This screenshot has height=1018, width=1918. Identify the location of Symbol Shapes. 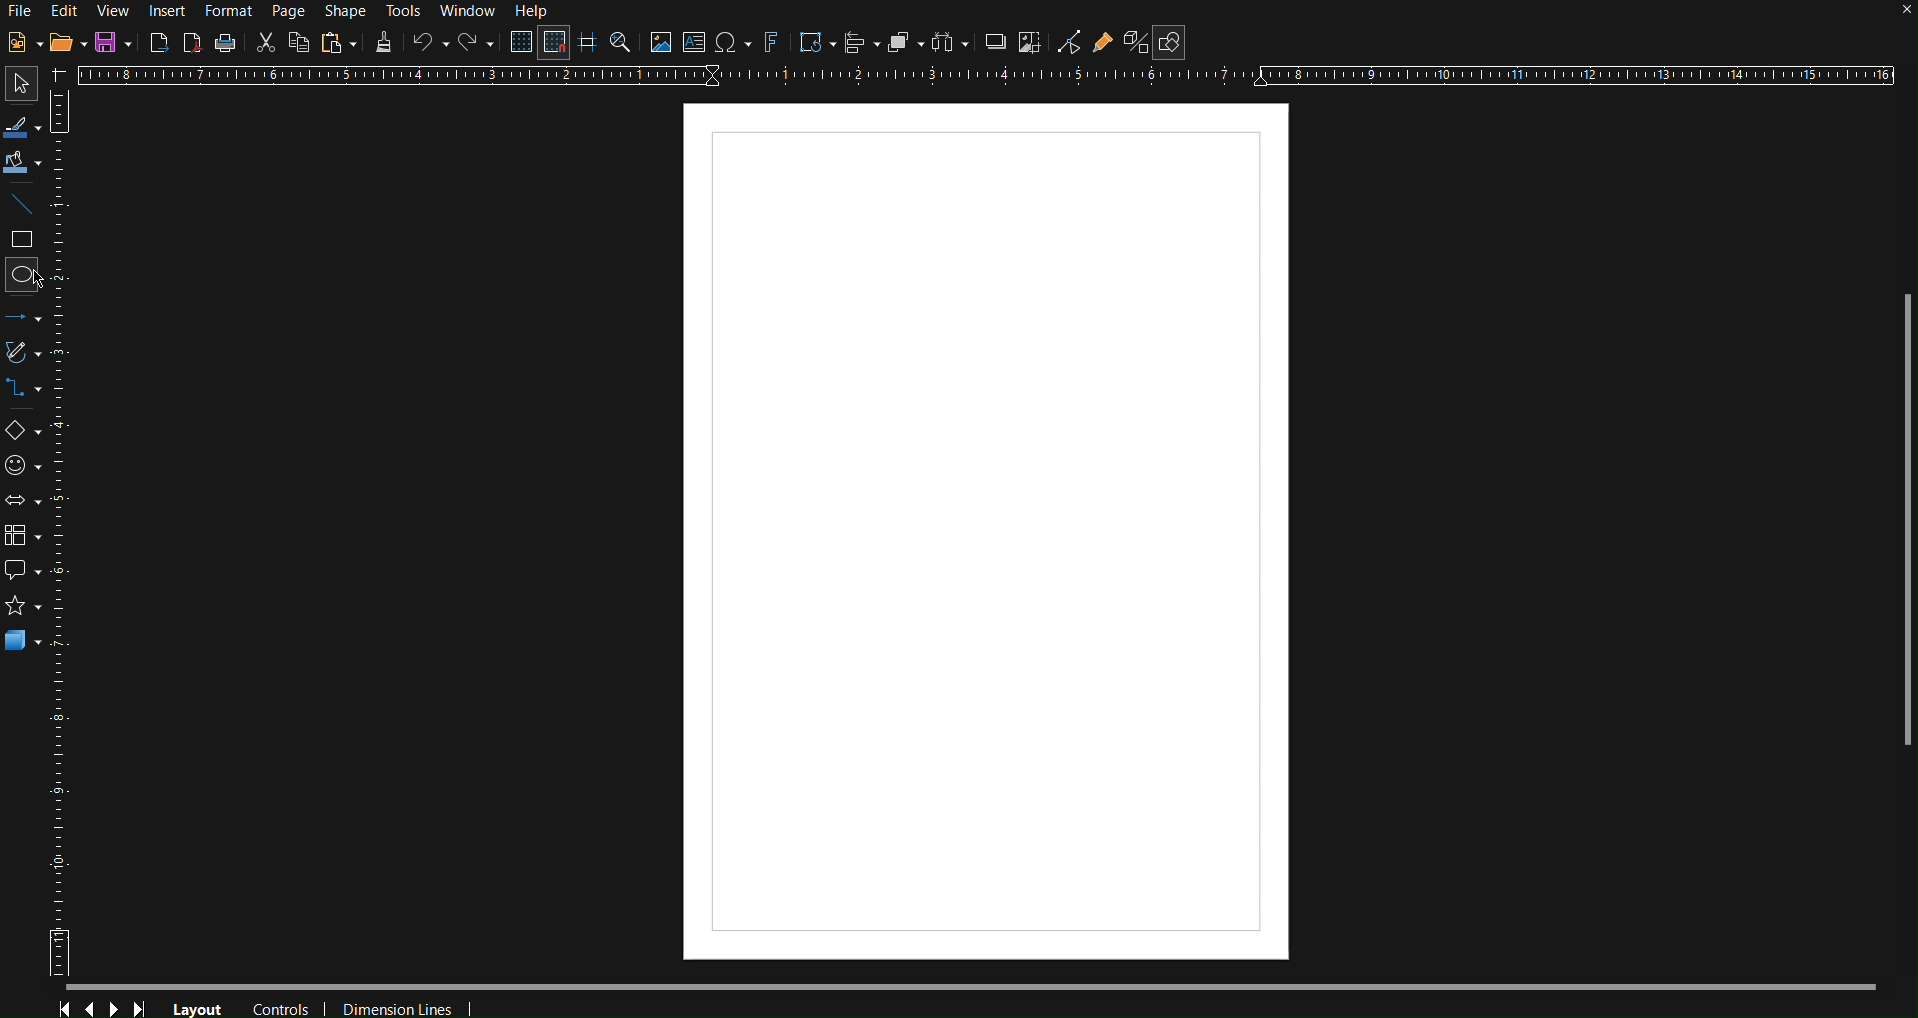
(28, 465).